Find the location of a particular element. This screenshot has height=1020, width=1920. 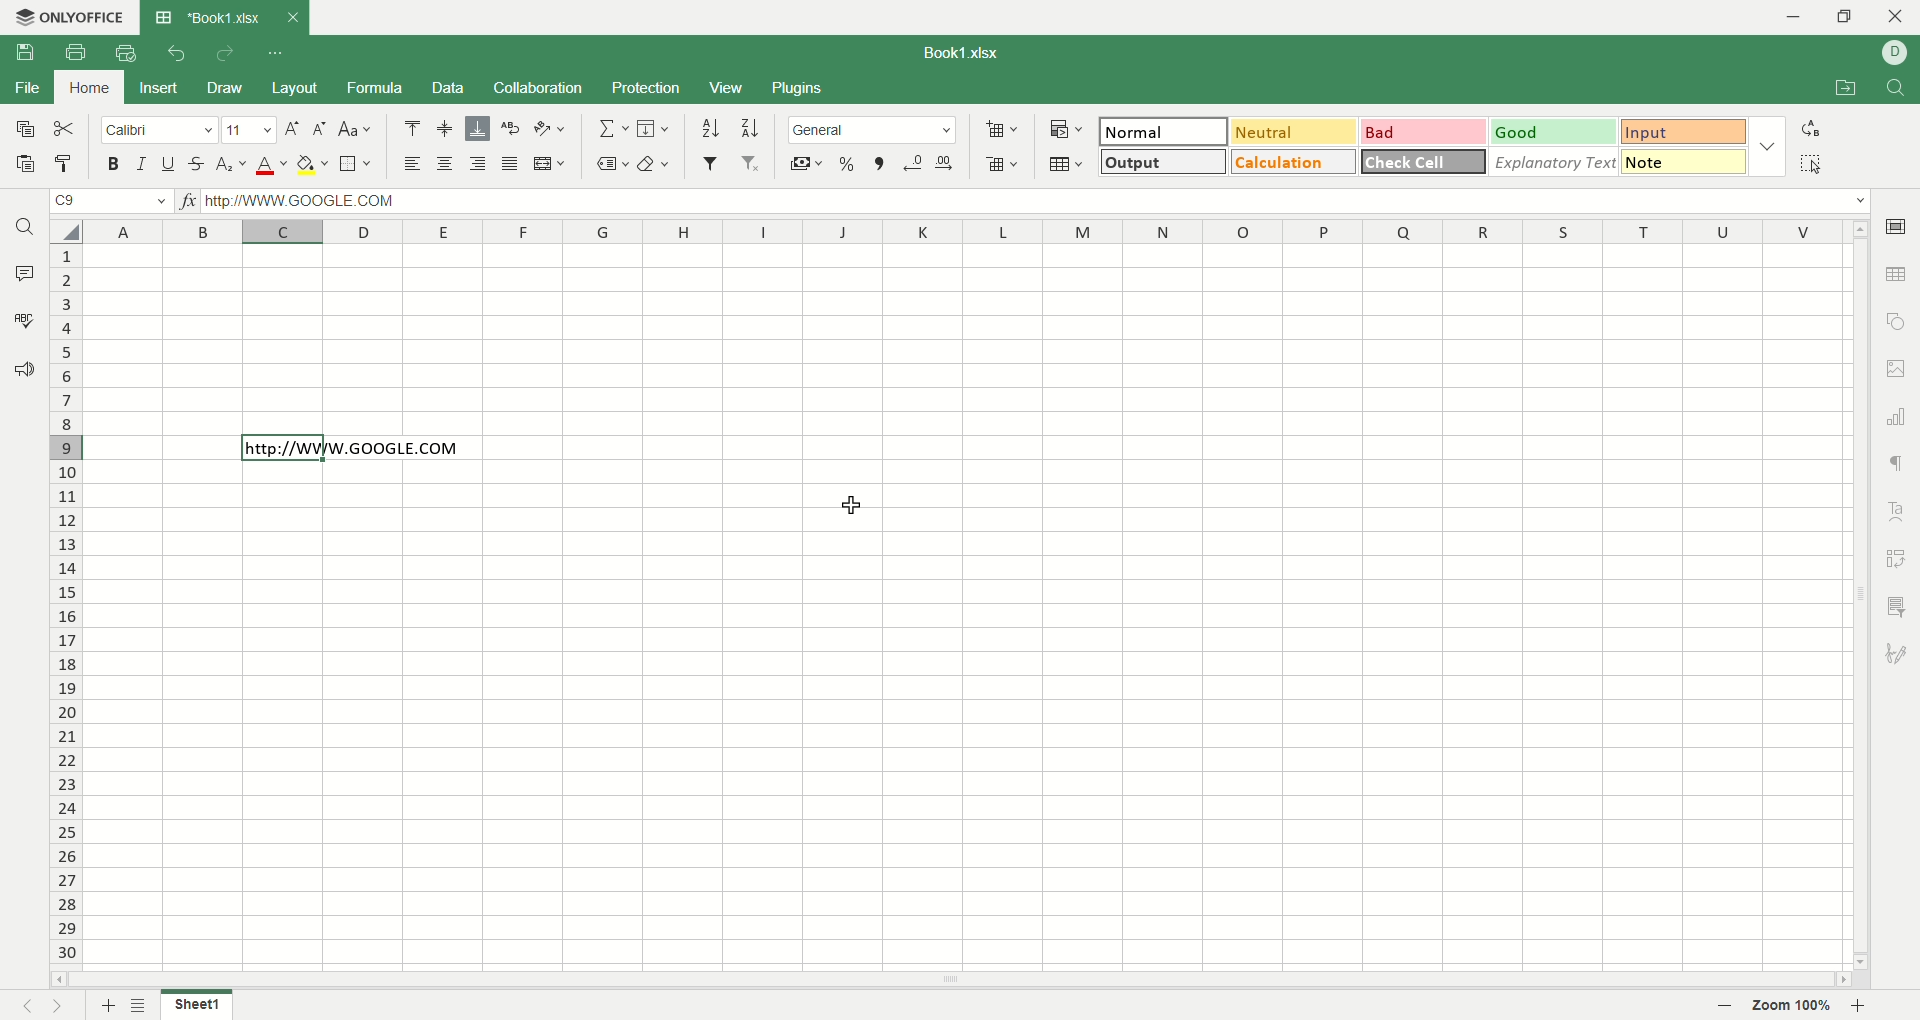

decrease decimal is located at coordinates (913, 163).